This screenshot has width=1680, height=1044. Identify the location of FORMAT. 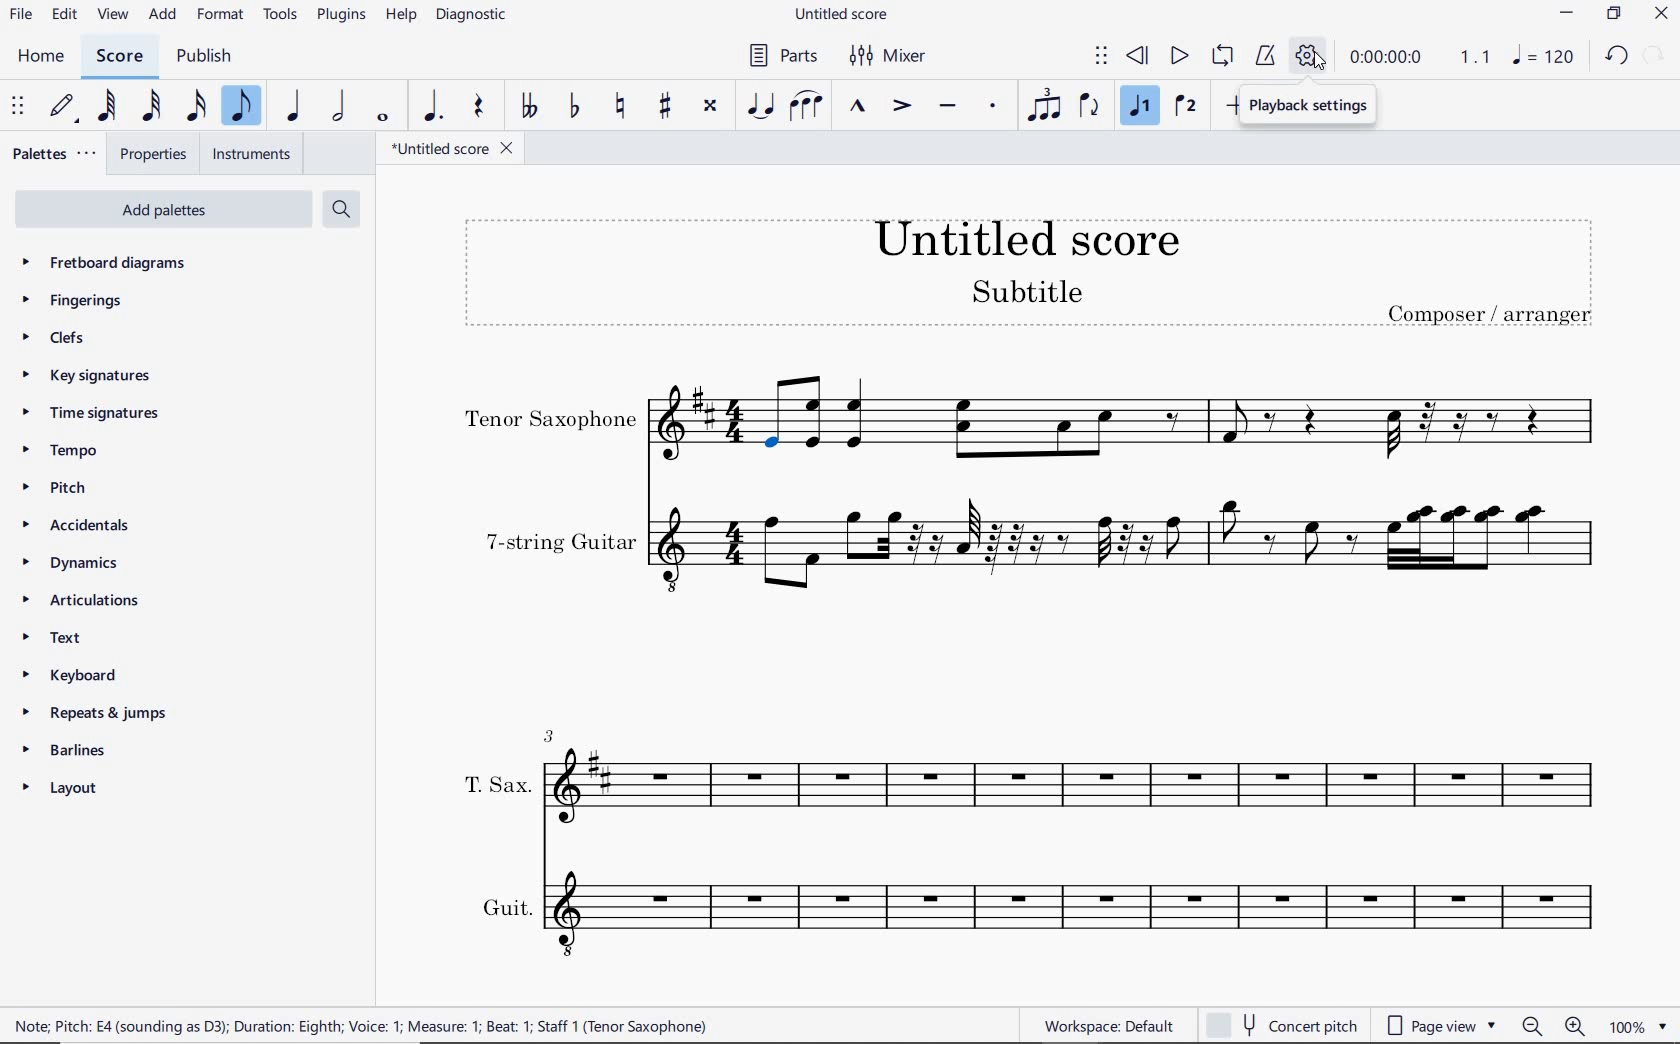
(222, 15).